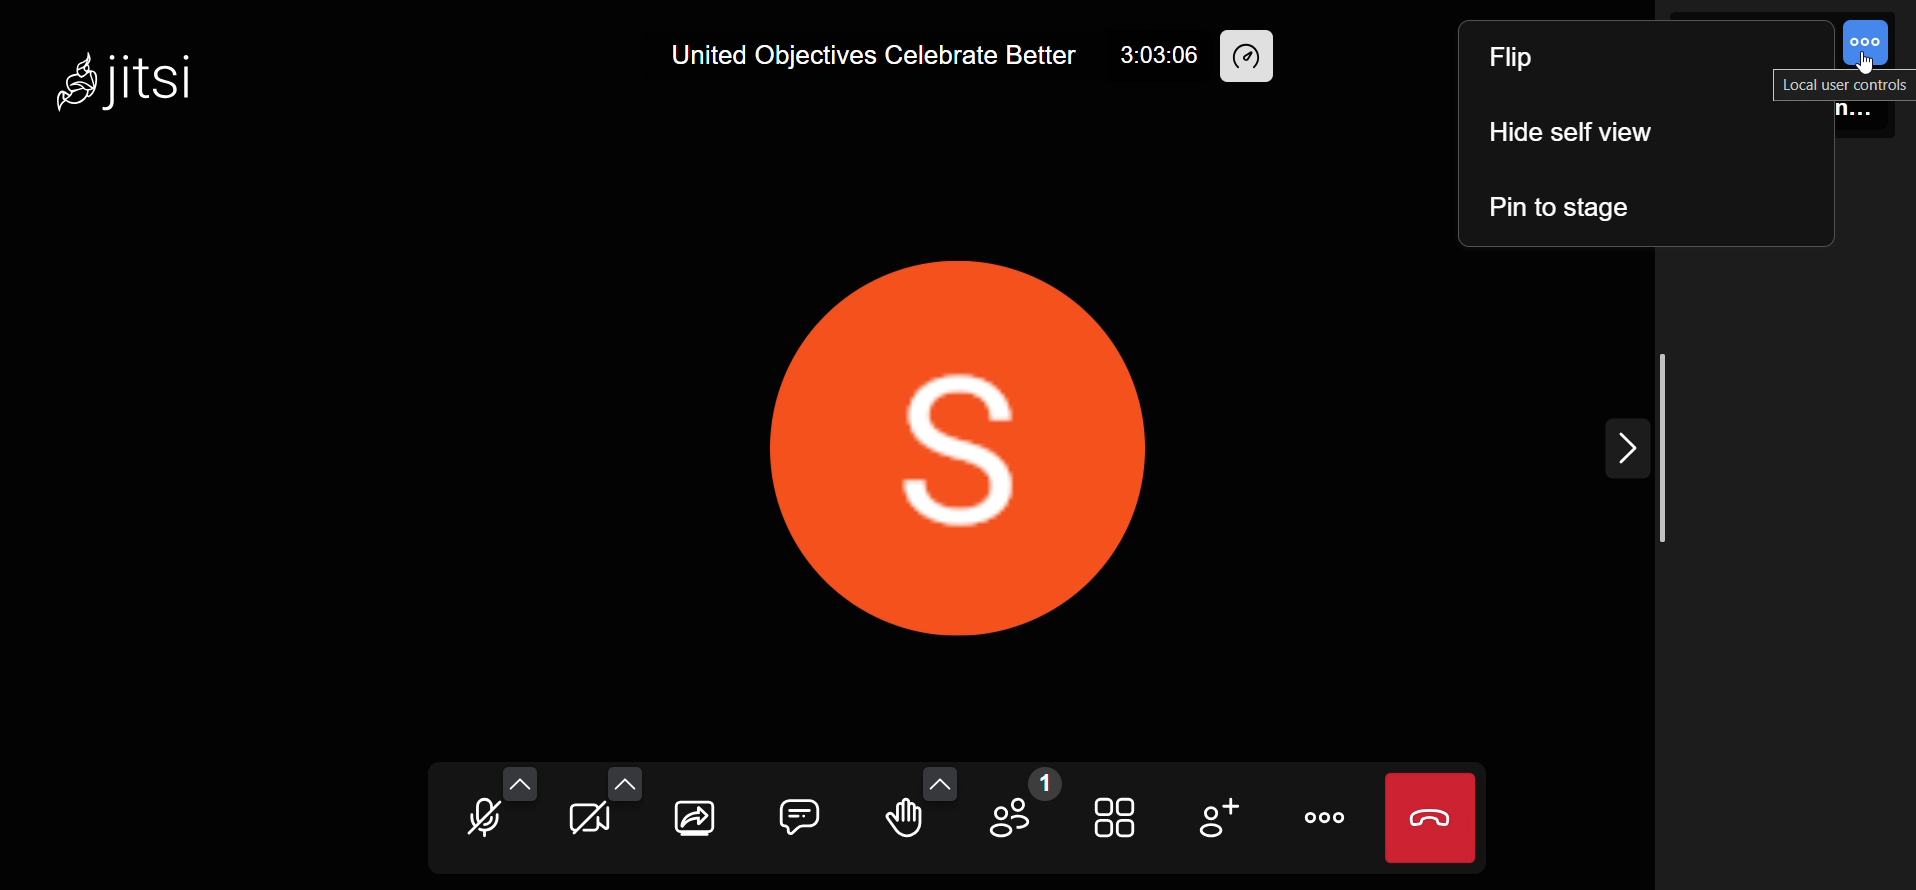 Image resolution: width=1916 pixels, height=890 pixels. I want to click on expand/collapse, so click(1623, 449).